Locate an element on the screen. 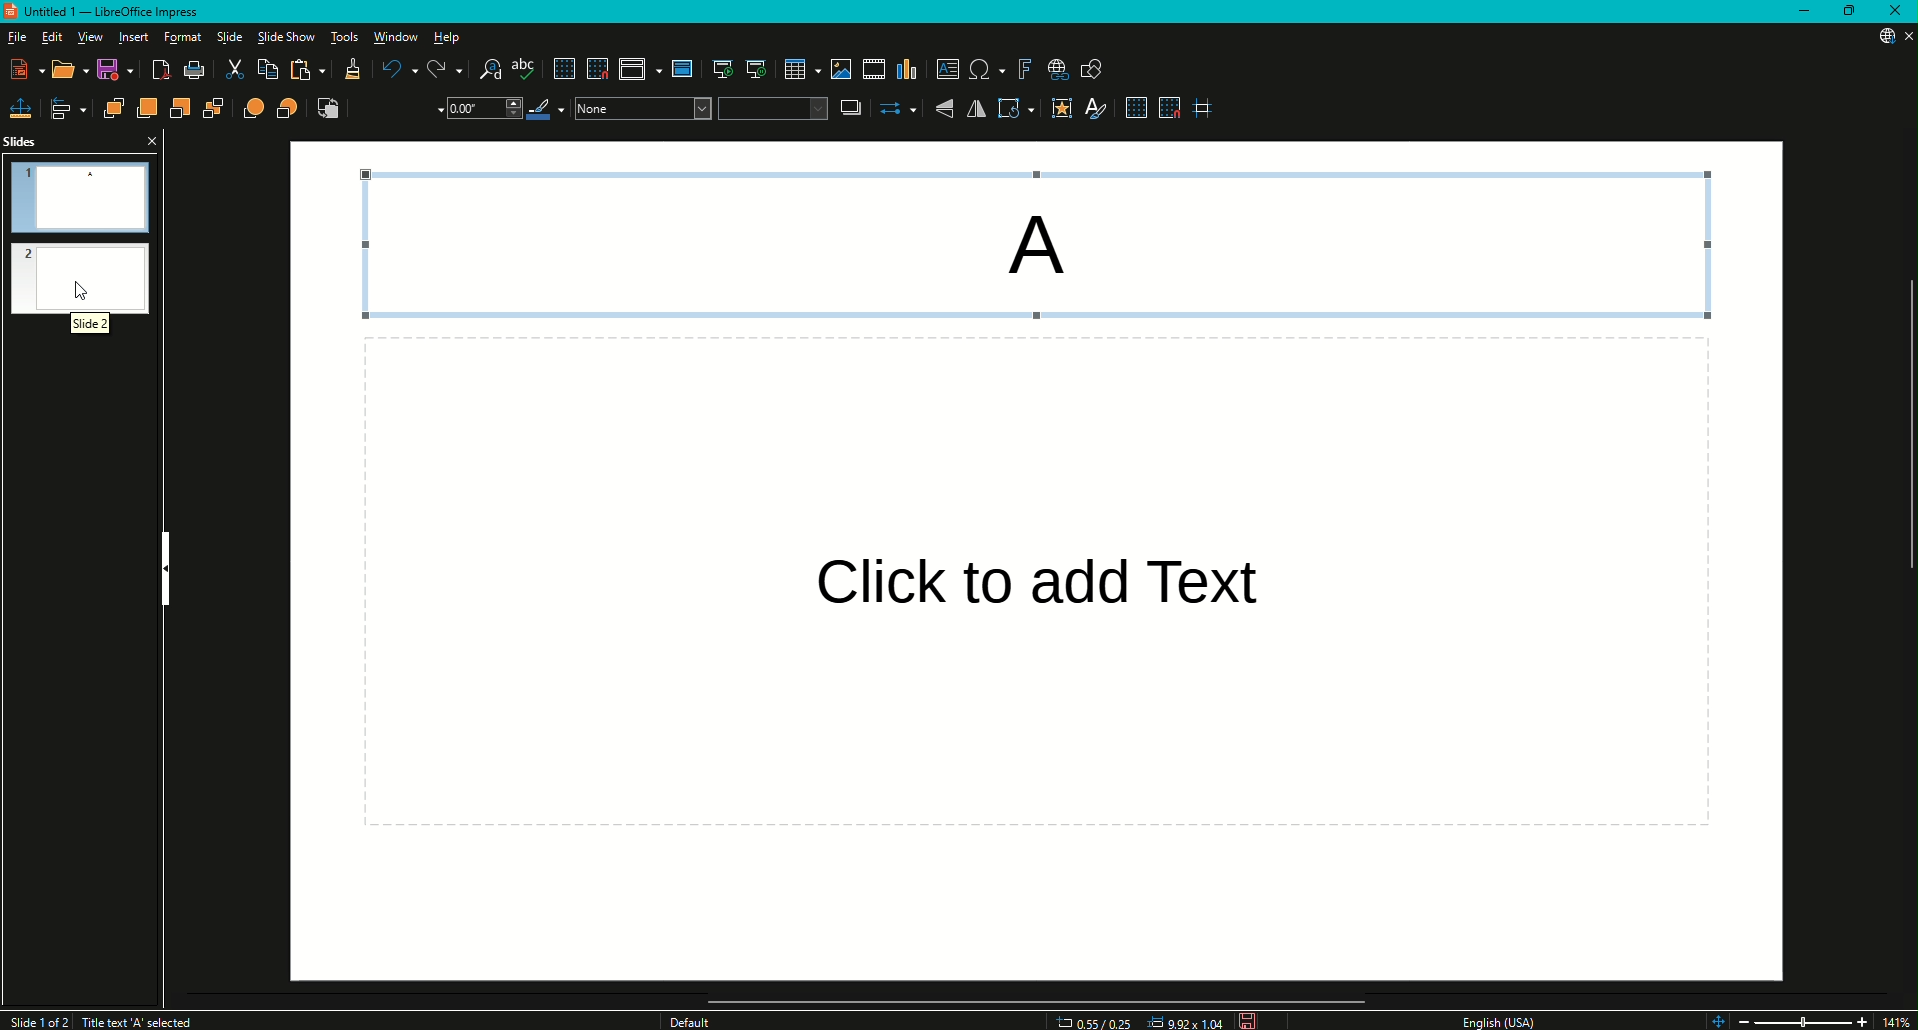 The width and height of the screenshot is (1918, 1030). Redo is located at coordinates (438, 66).